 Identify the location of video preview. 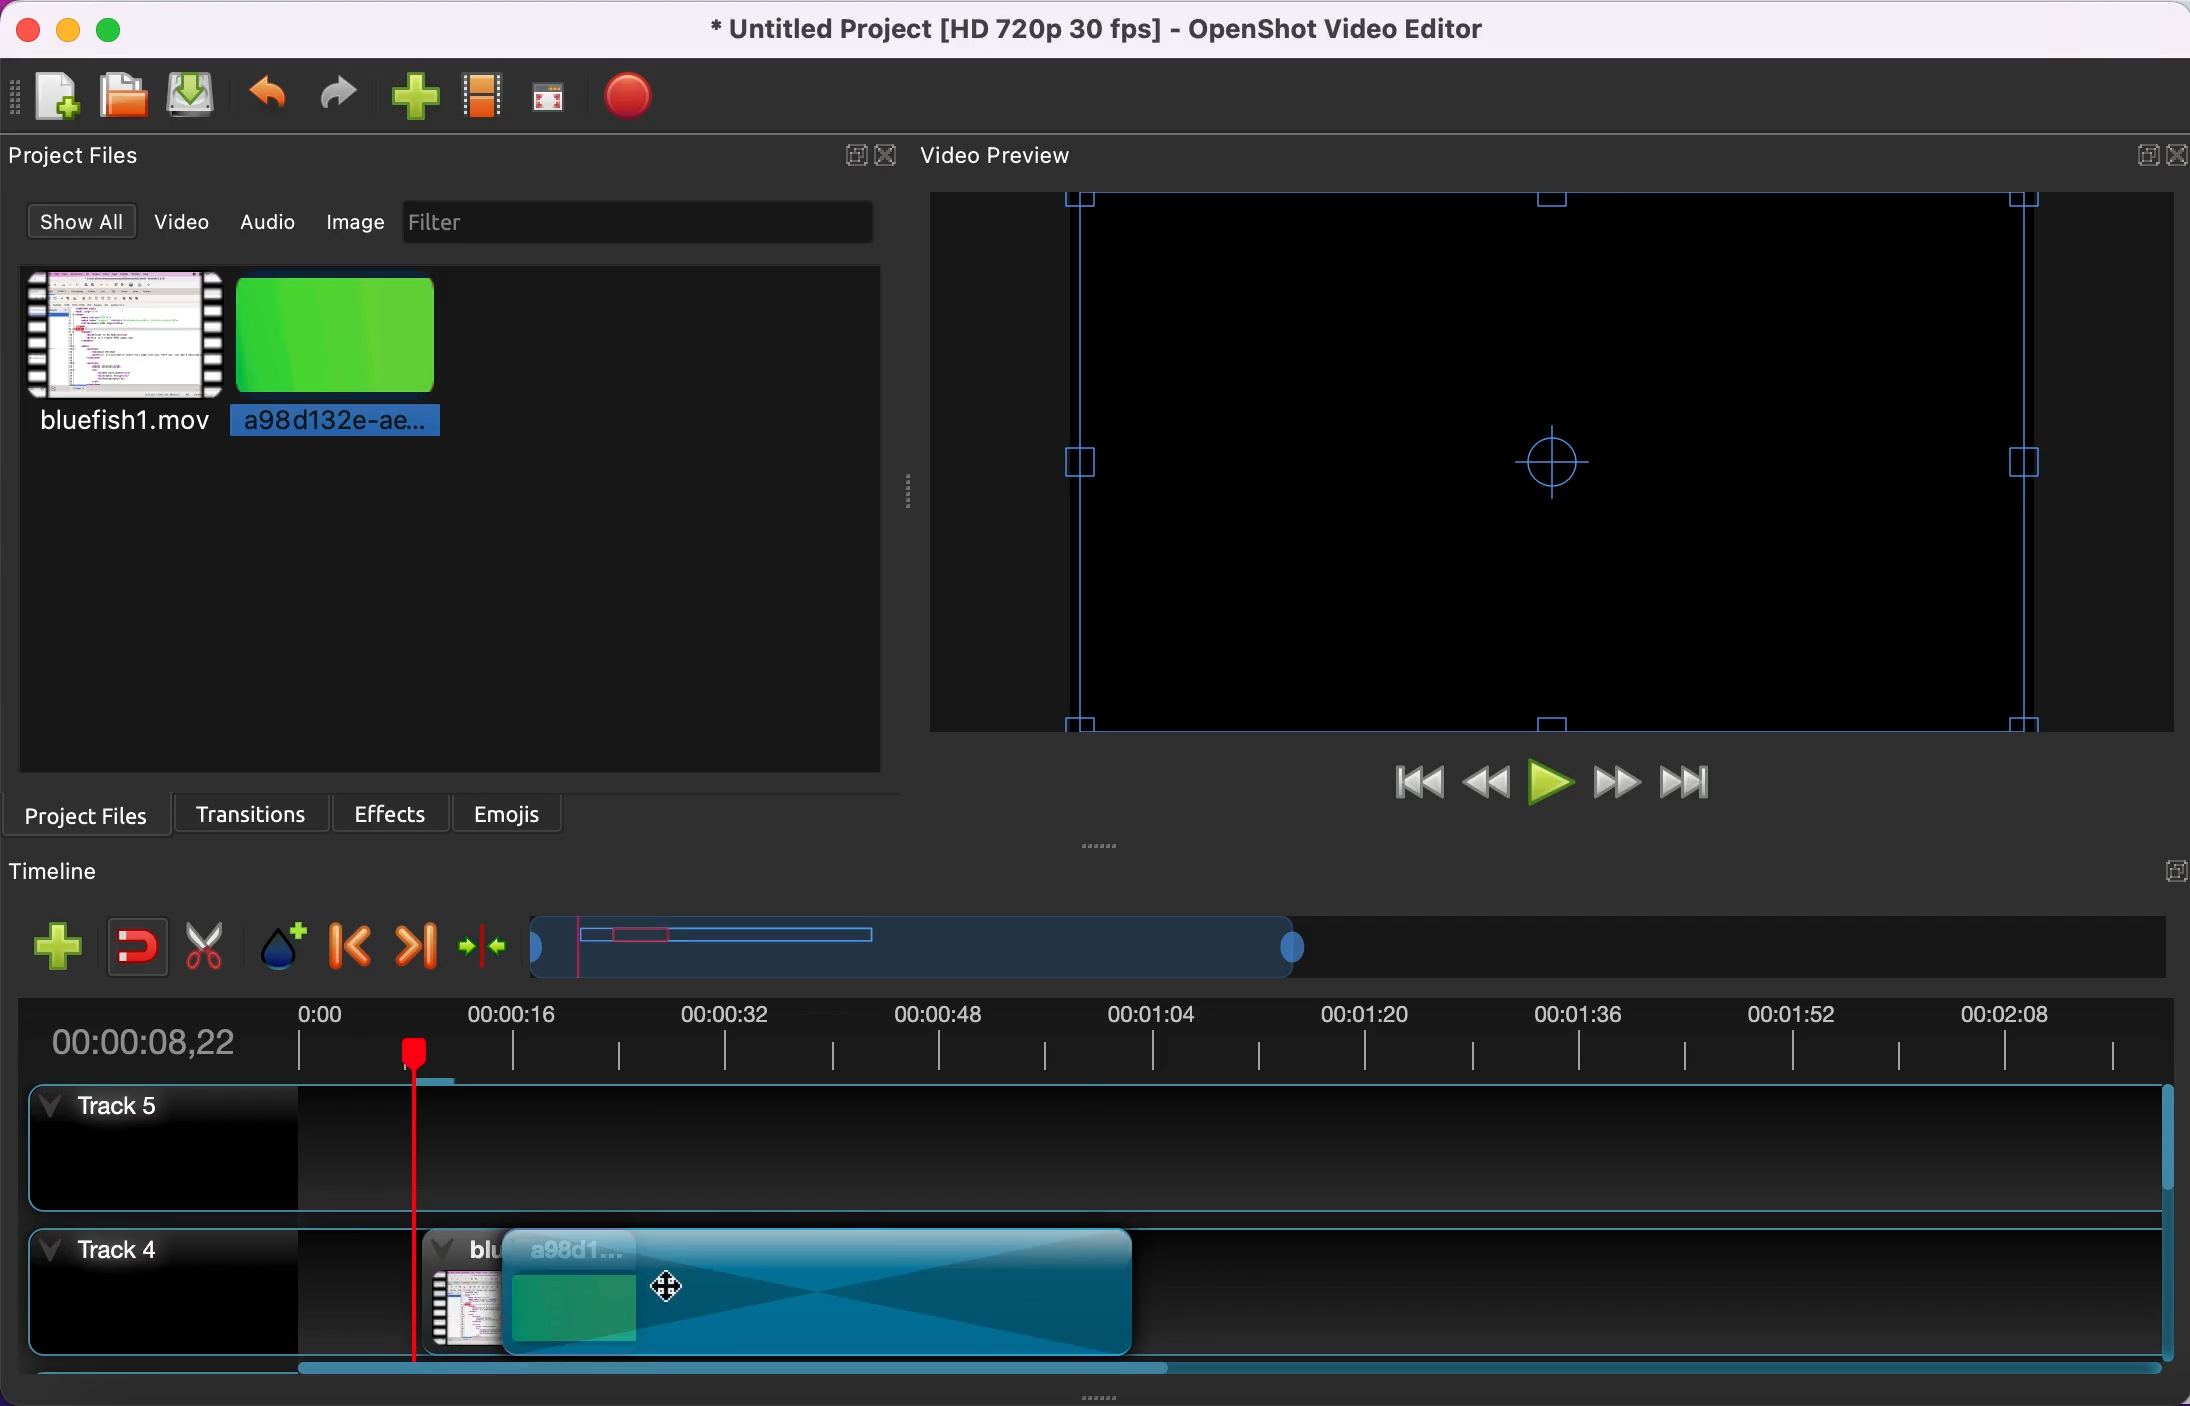
(1563, 455).